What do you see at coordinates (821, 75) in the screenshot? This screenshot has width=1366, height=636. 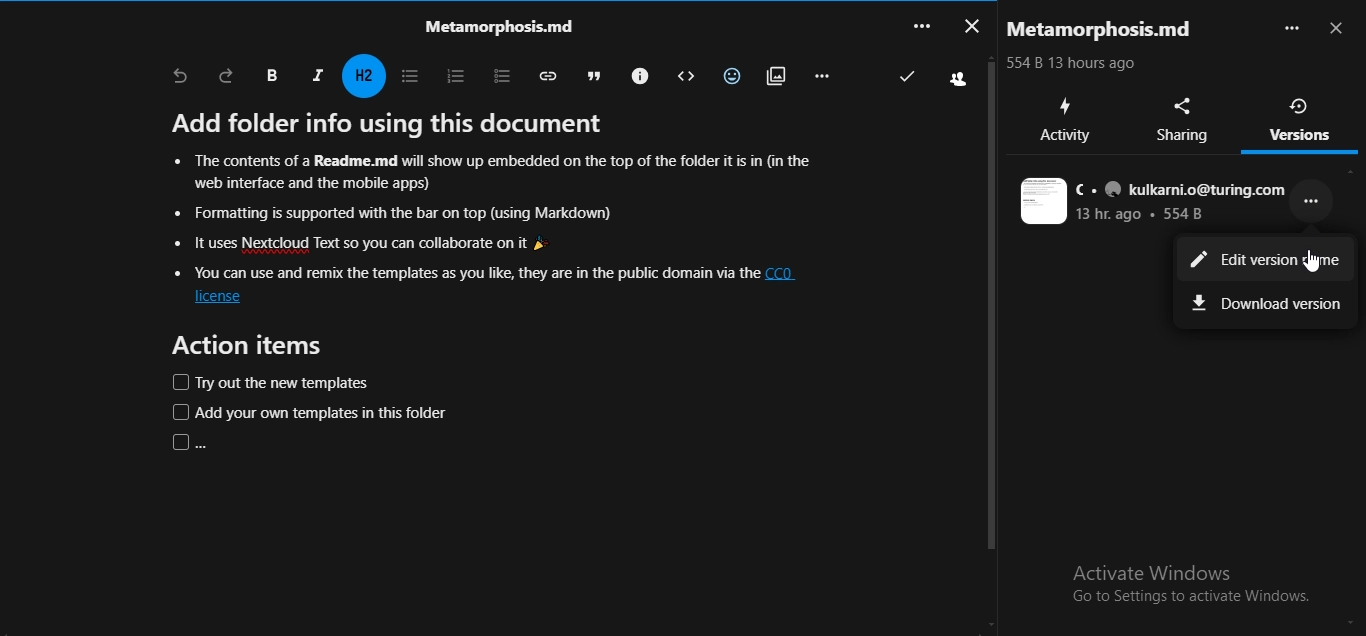 I see `remaining actions` at bounding box center [821, 75].